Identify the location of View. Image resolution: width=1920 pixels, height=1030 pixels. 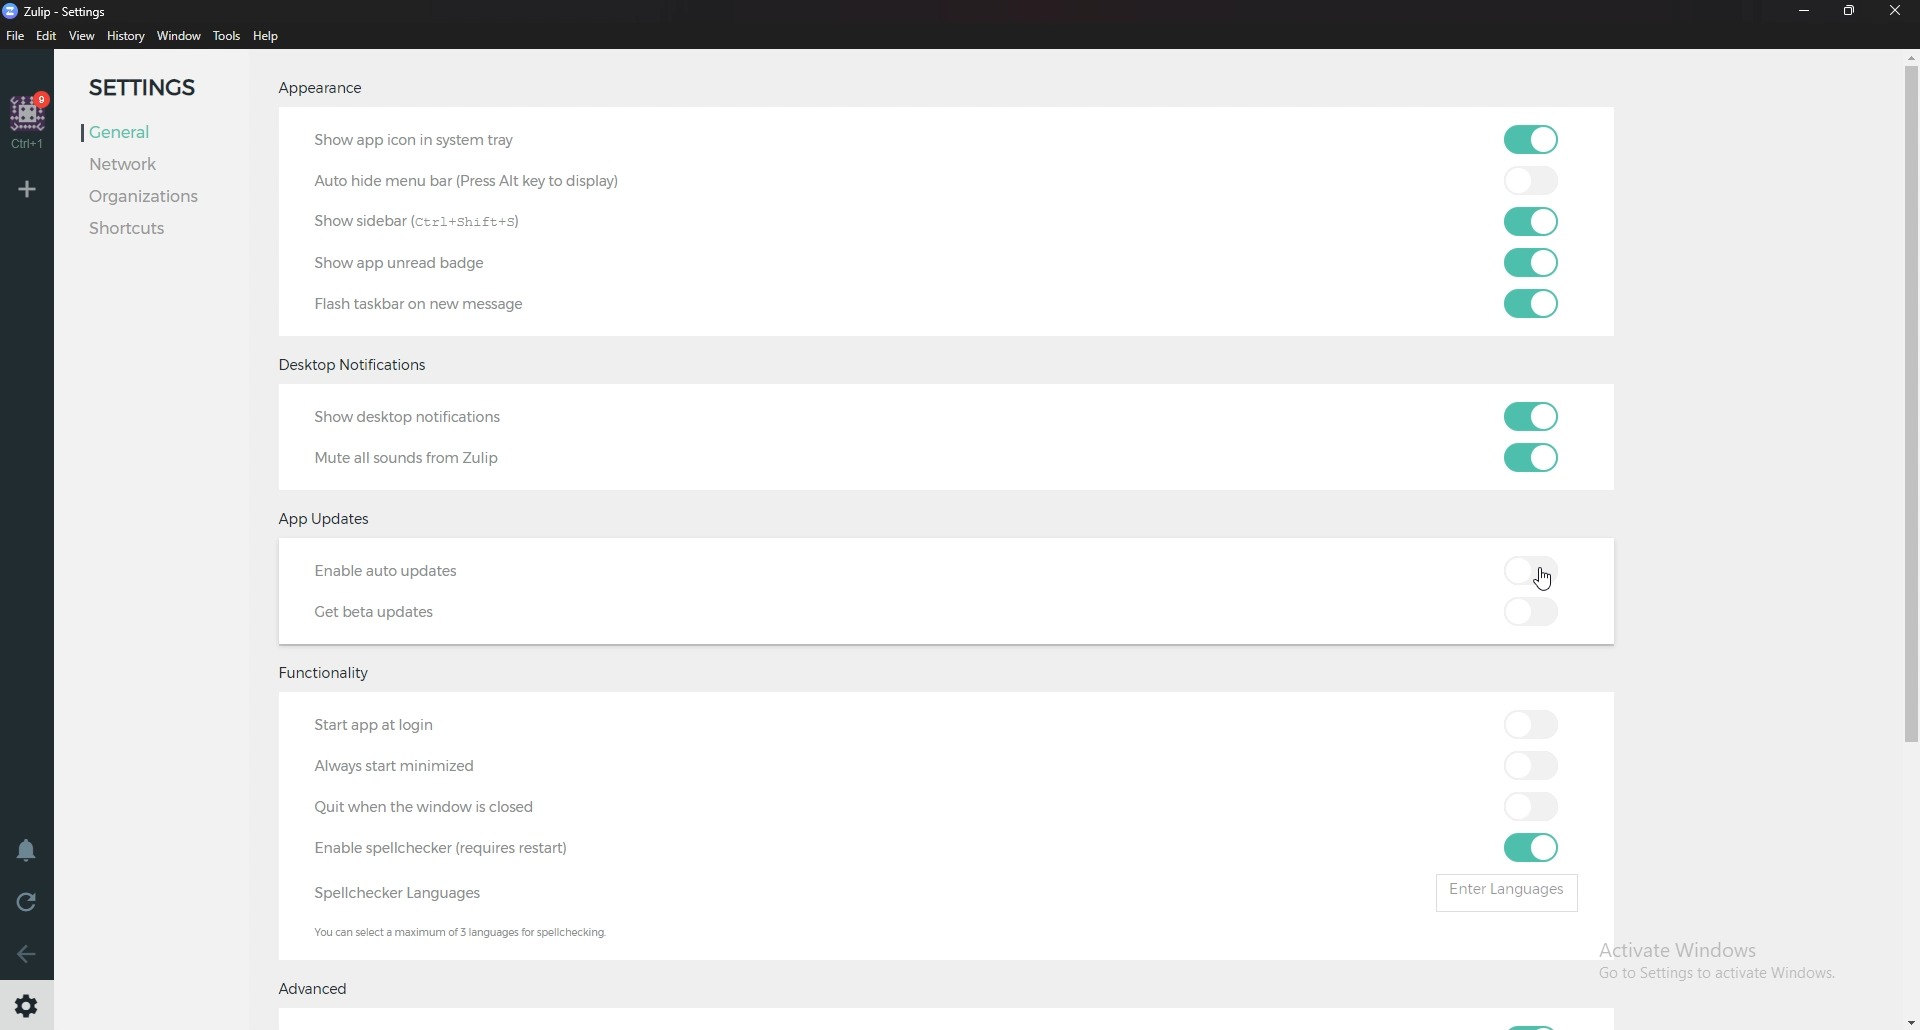
(82, 36).